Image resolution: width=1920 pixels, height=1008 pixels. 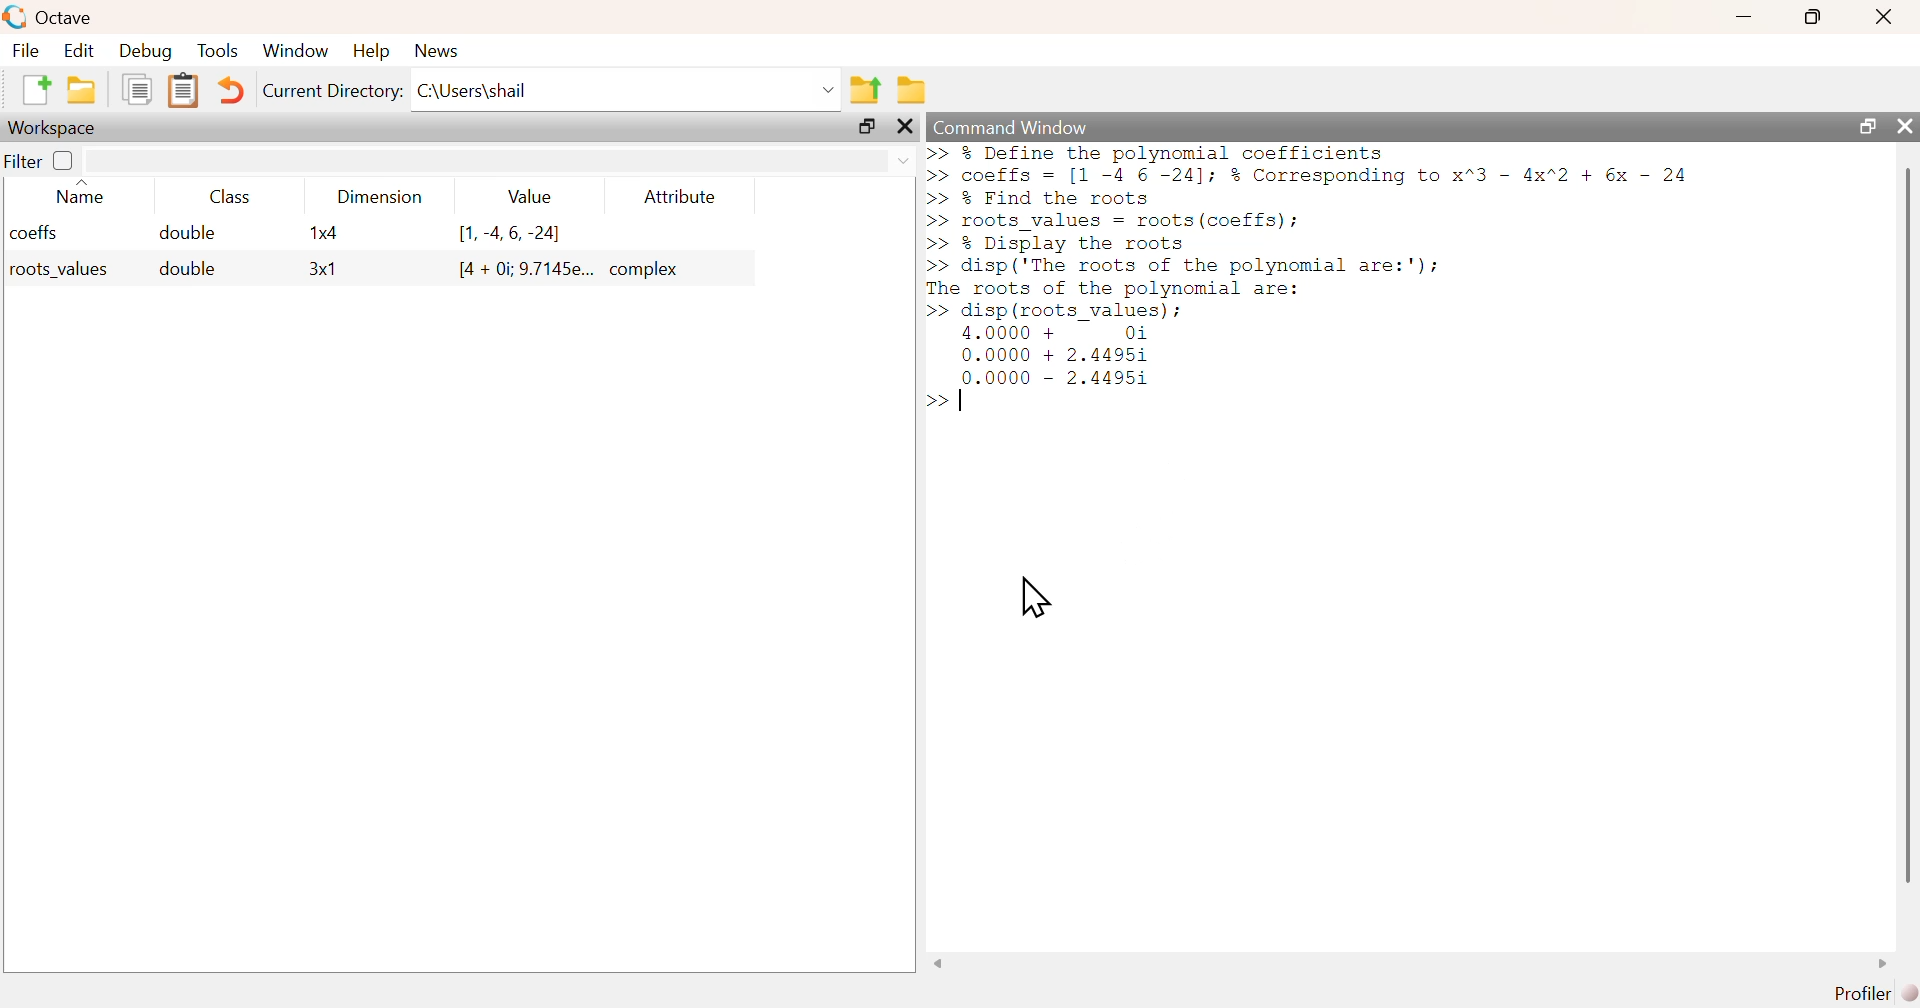 I want to click on Filter, so click(x=41, y=161).